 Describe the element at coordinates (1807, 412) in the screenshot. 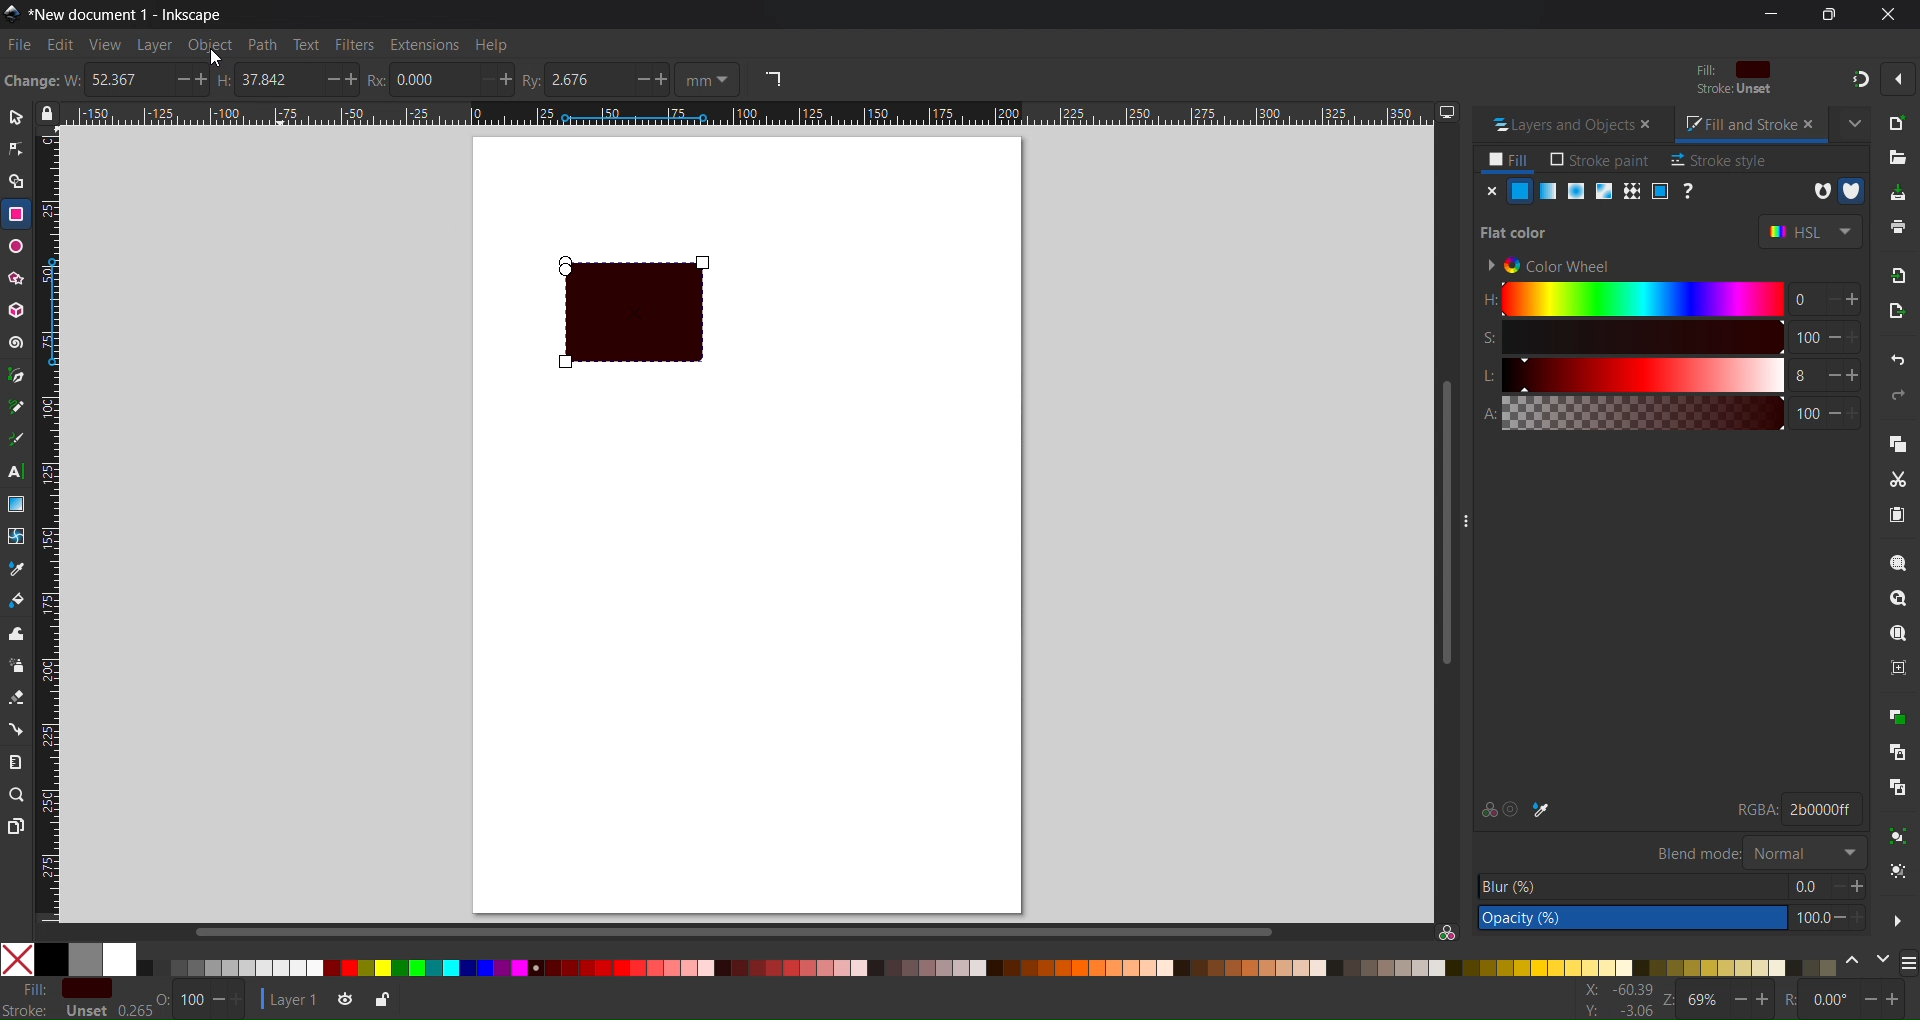

I see ` 100` at that location.